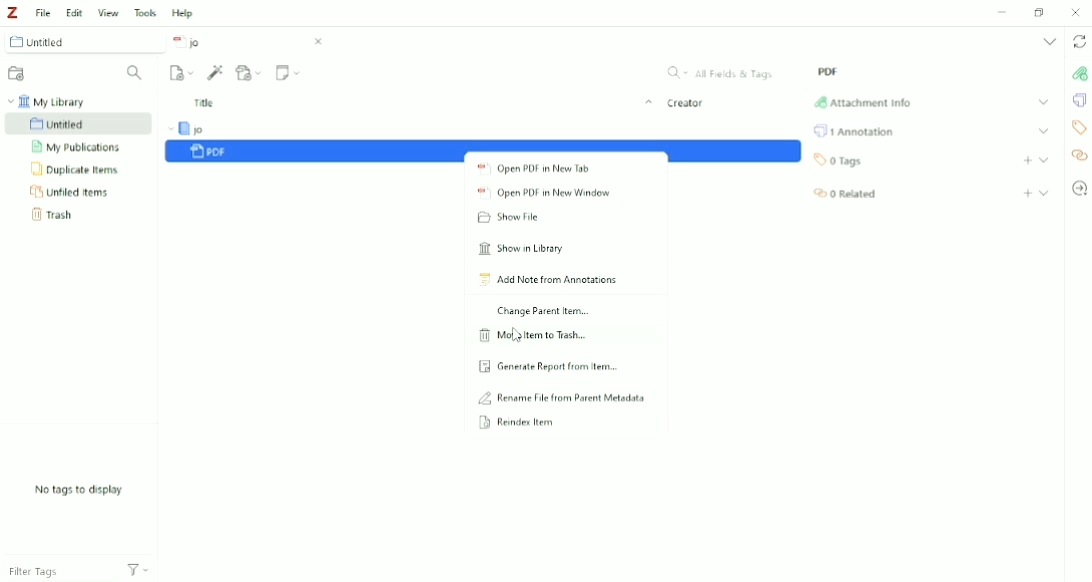 This screenshot has height=582, width=1092. I want to click on Related, so click(844, 194).